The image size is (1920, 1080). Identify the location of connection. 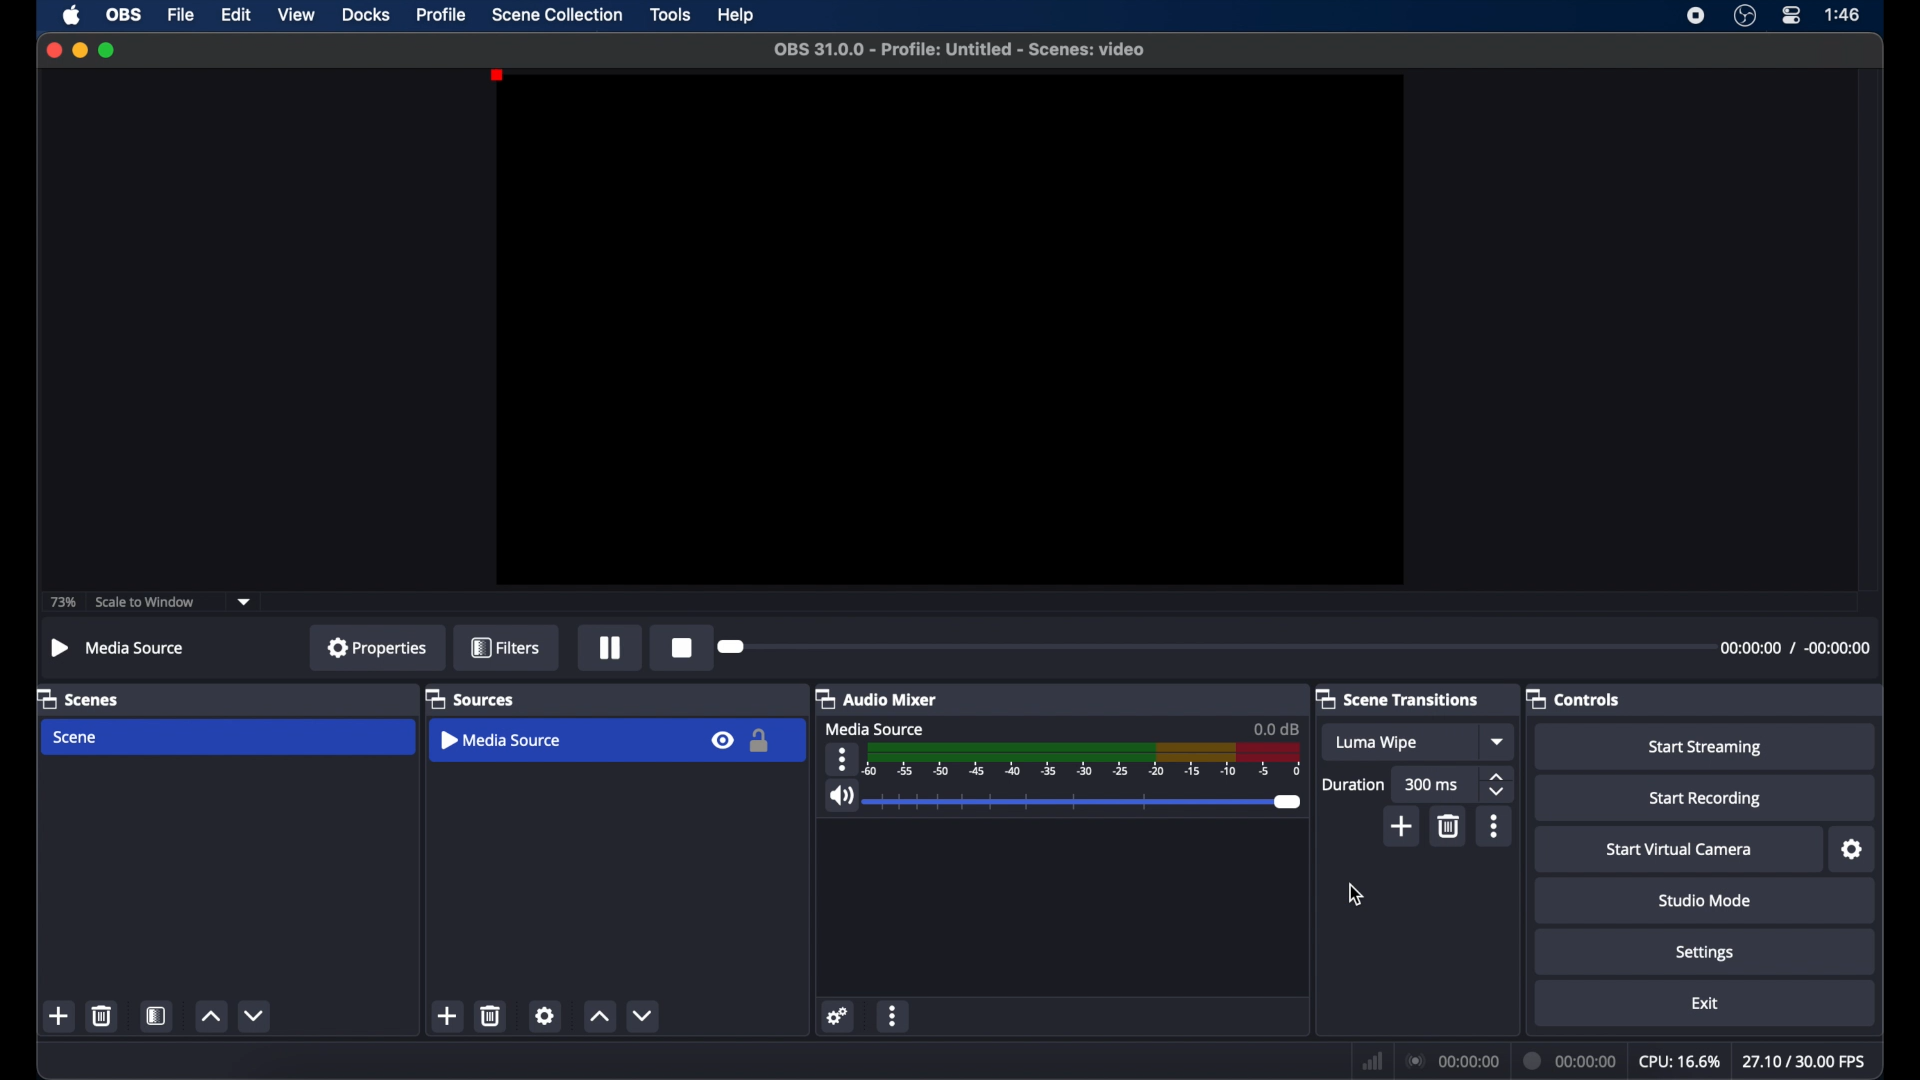
(1452, 1059).